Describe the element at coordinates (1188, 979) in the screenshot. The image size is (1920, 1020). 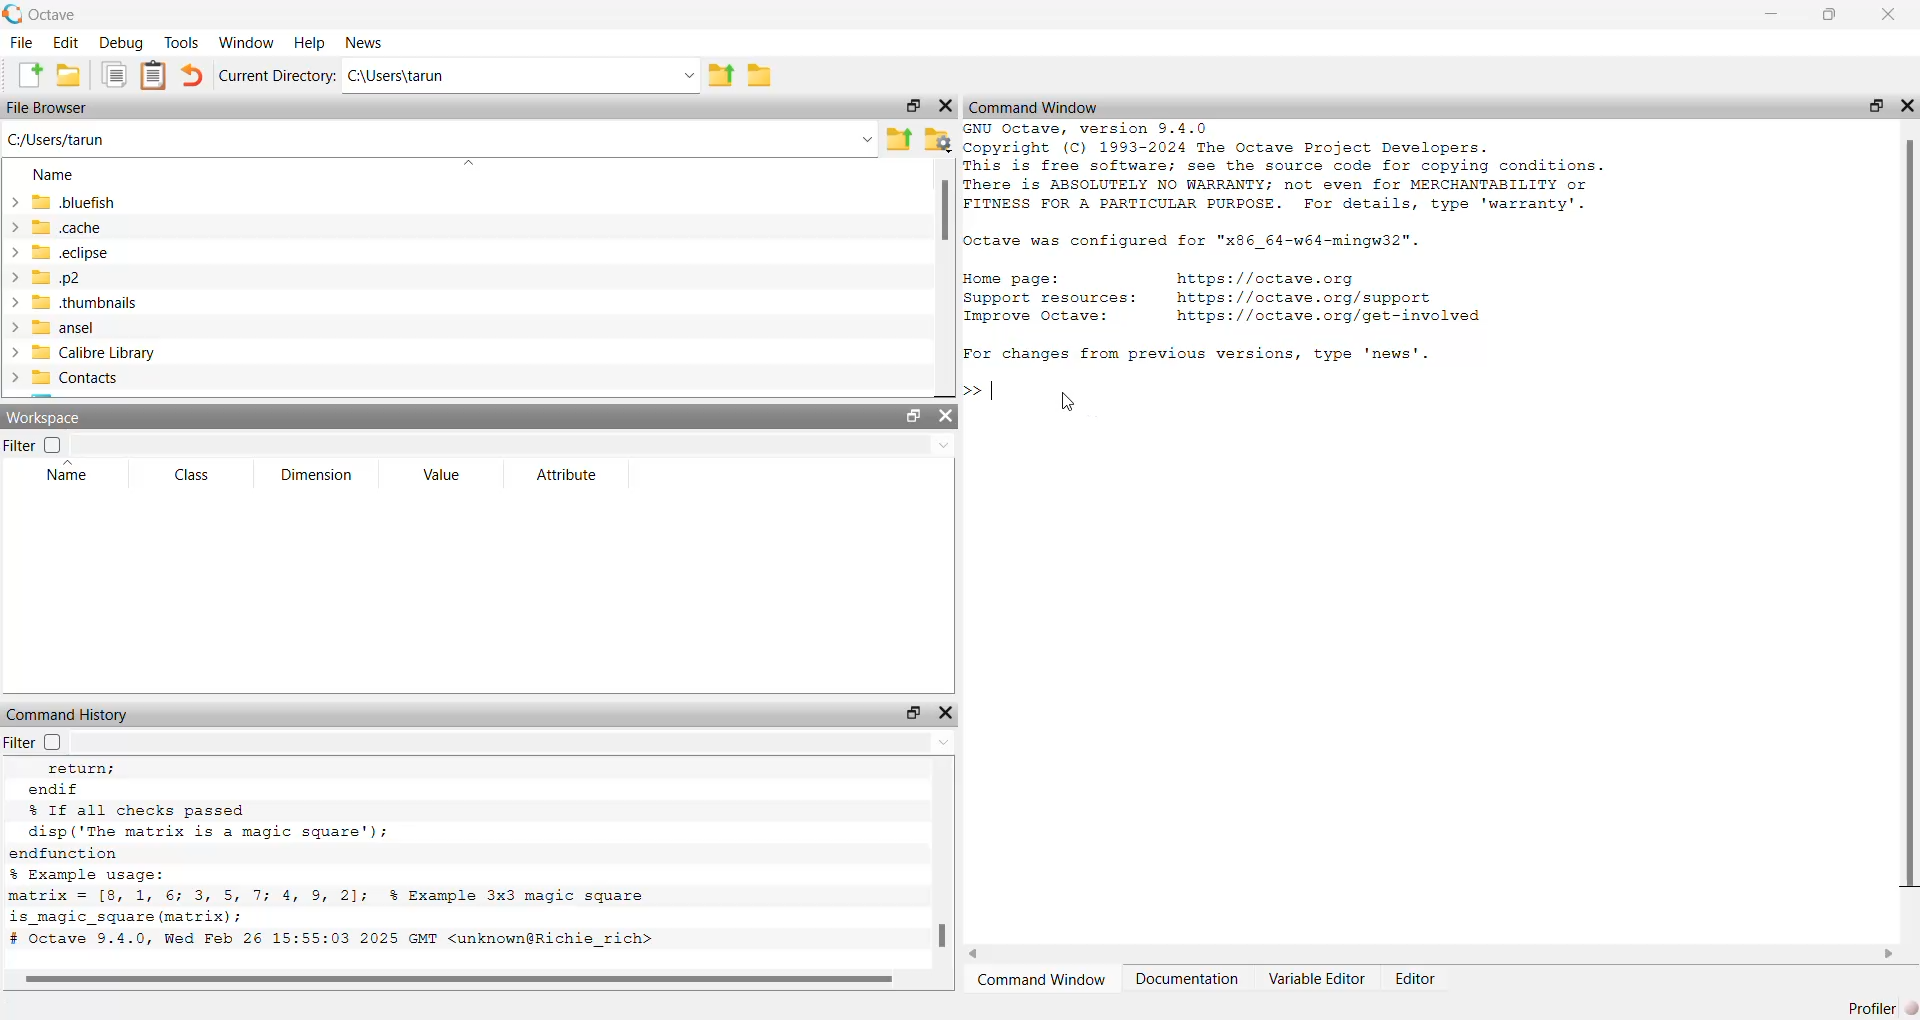
I see `Documentation` at that location.